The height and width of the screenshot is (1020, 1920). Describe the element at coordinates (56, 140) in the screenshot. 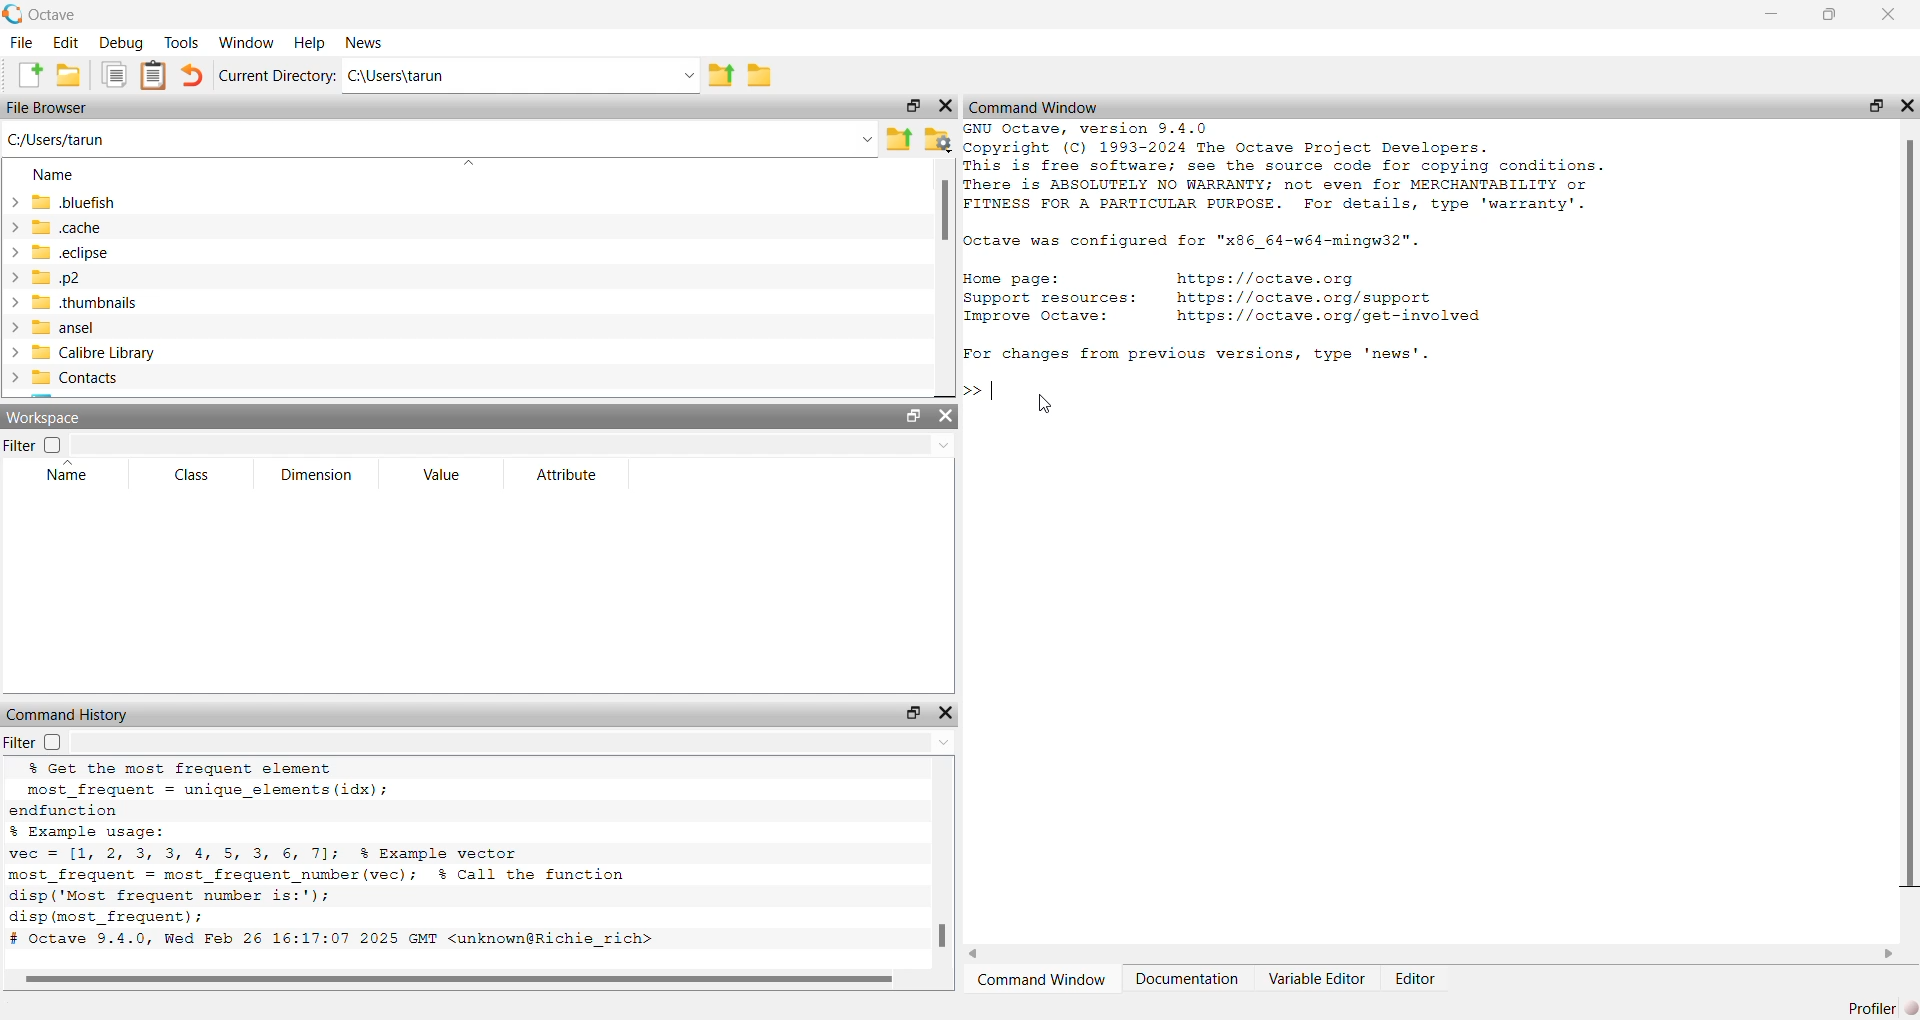

I see `C:/Users/tarun` at that location.